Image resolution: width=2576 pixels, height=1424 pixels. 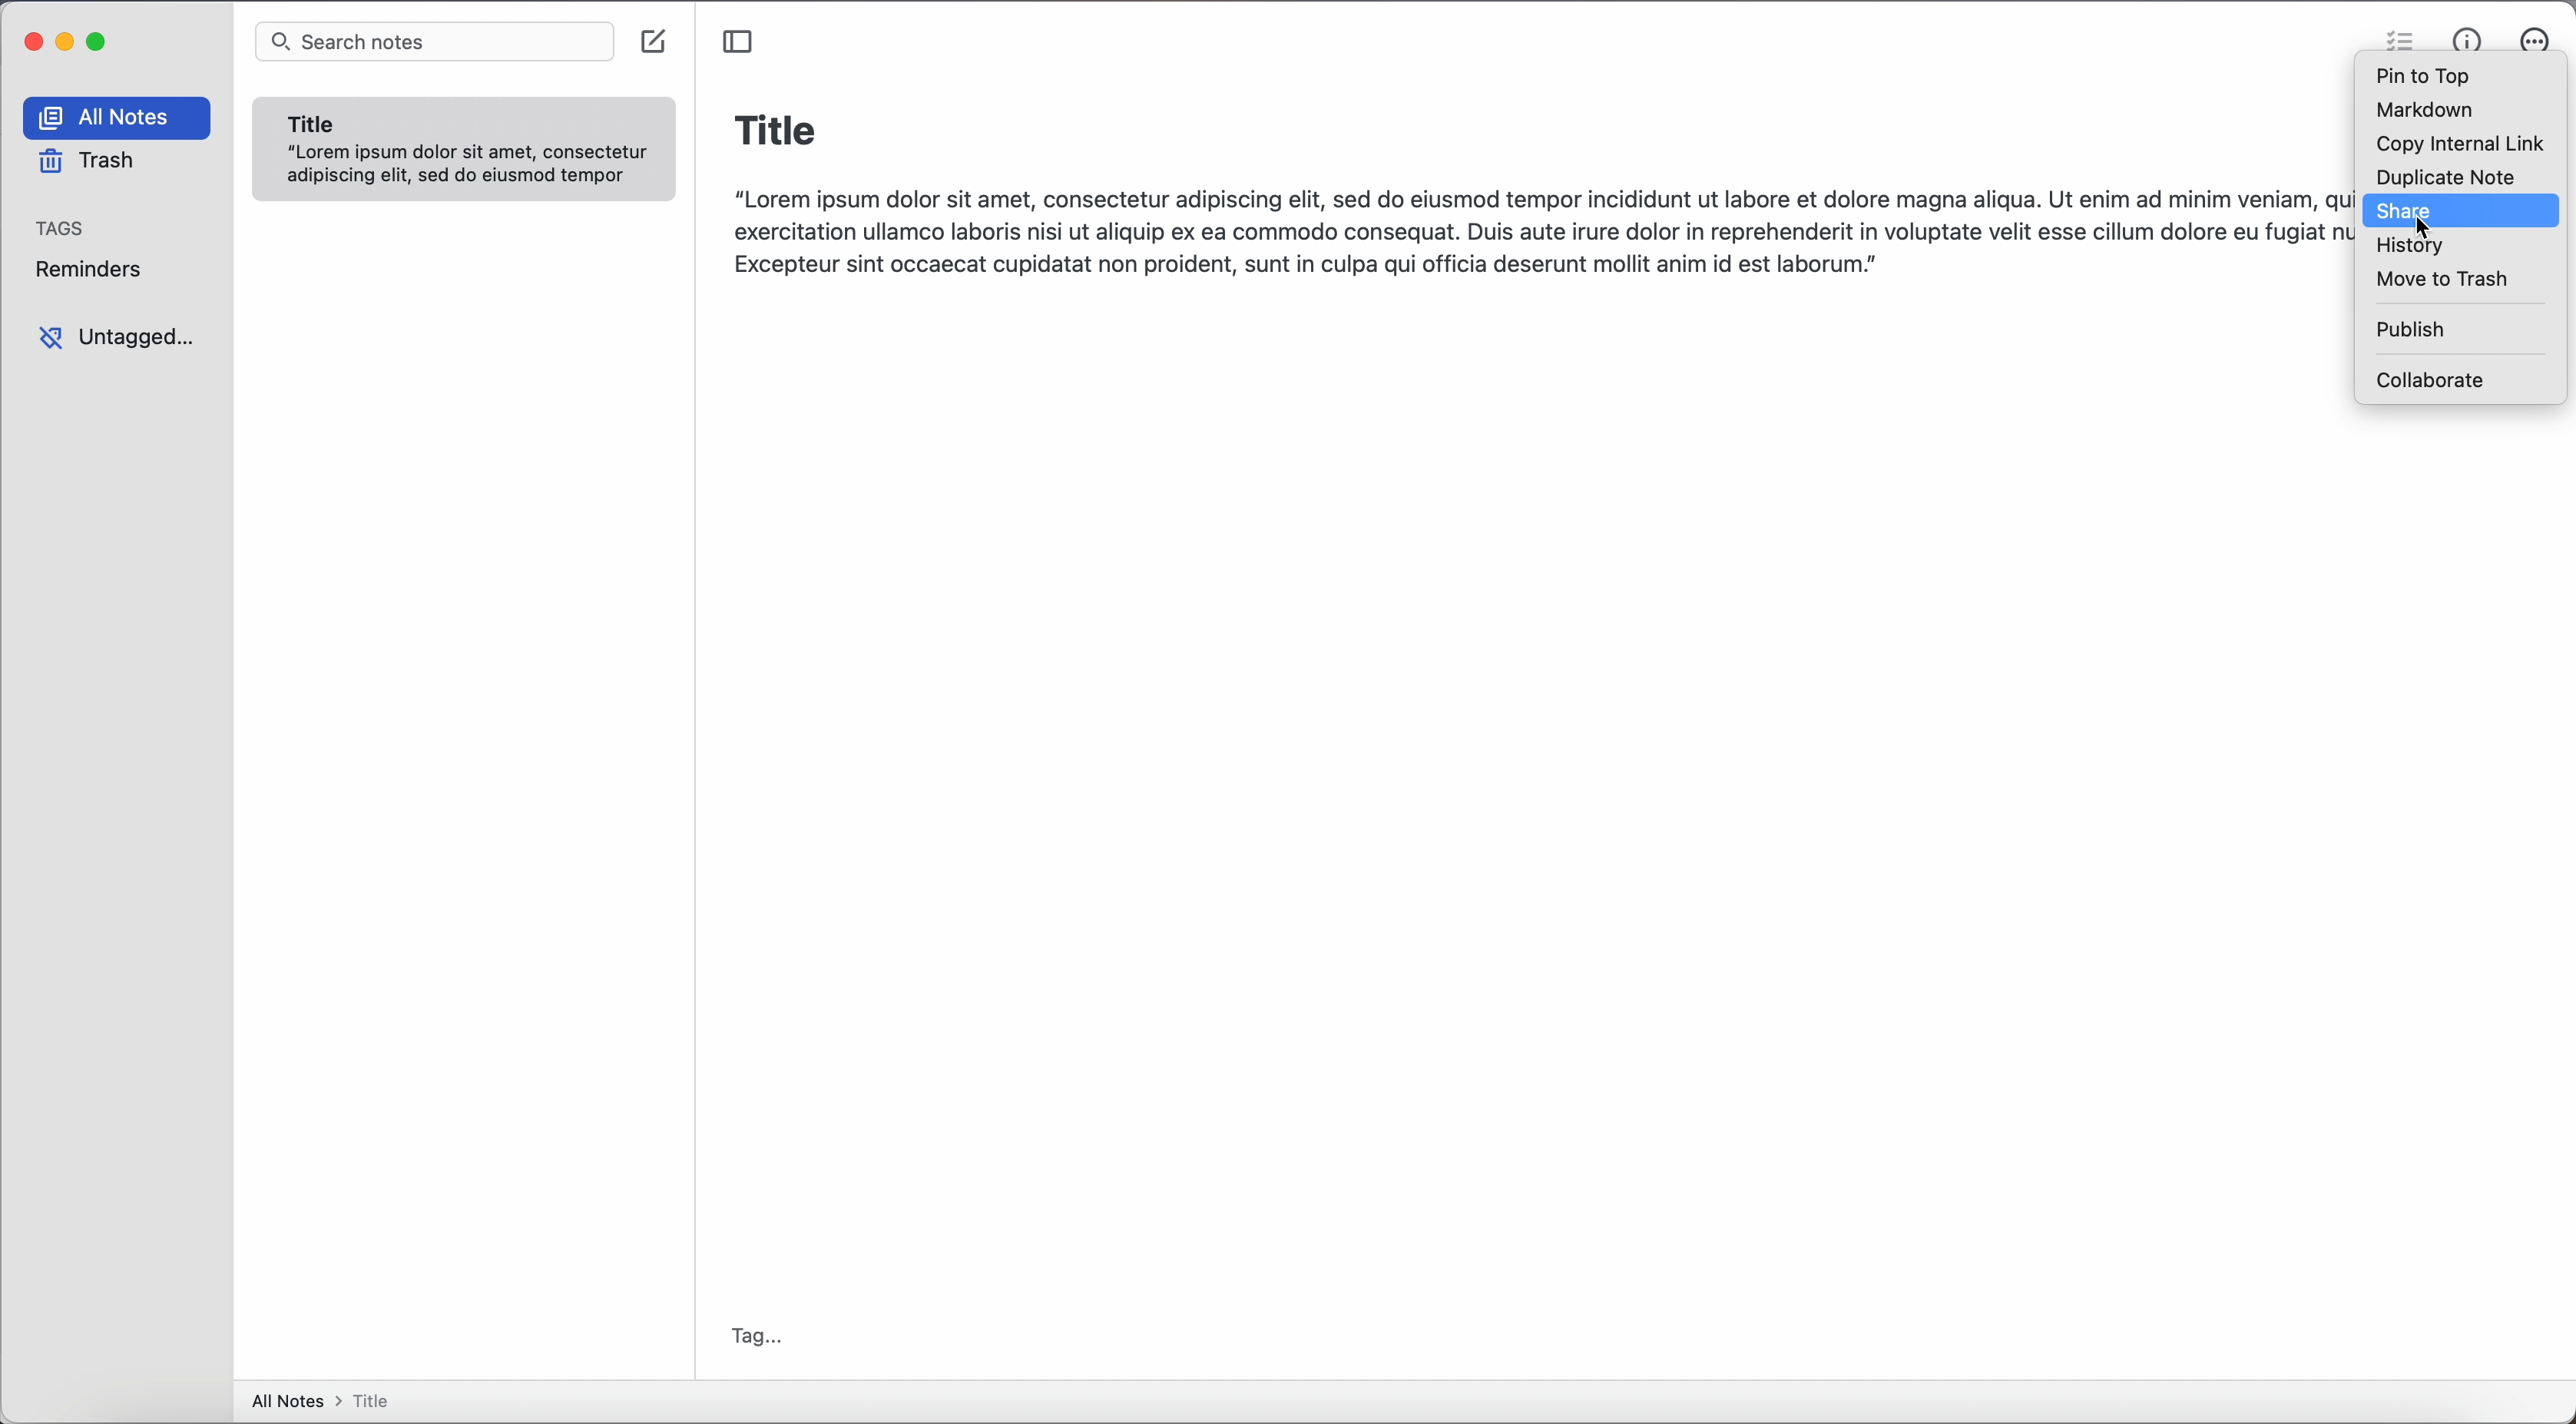 What do you see at coordinates (2468, 36) in the screenshot?
I see `metrics` at bounding box center [2468, 36].